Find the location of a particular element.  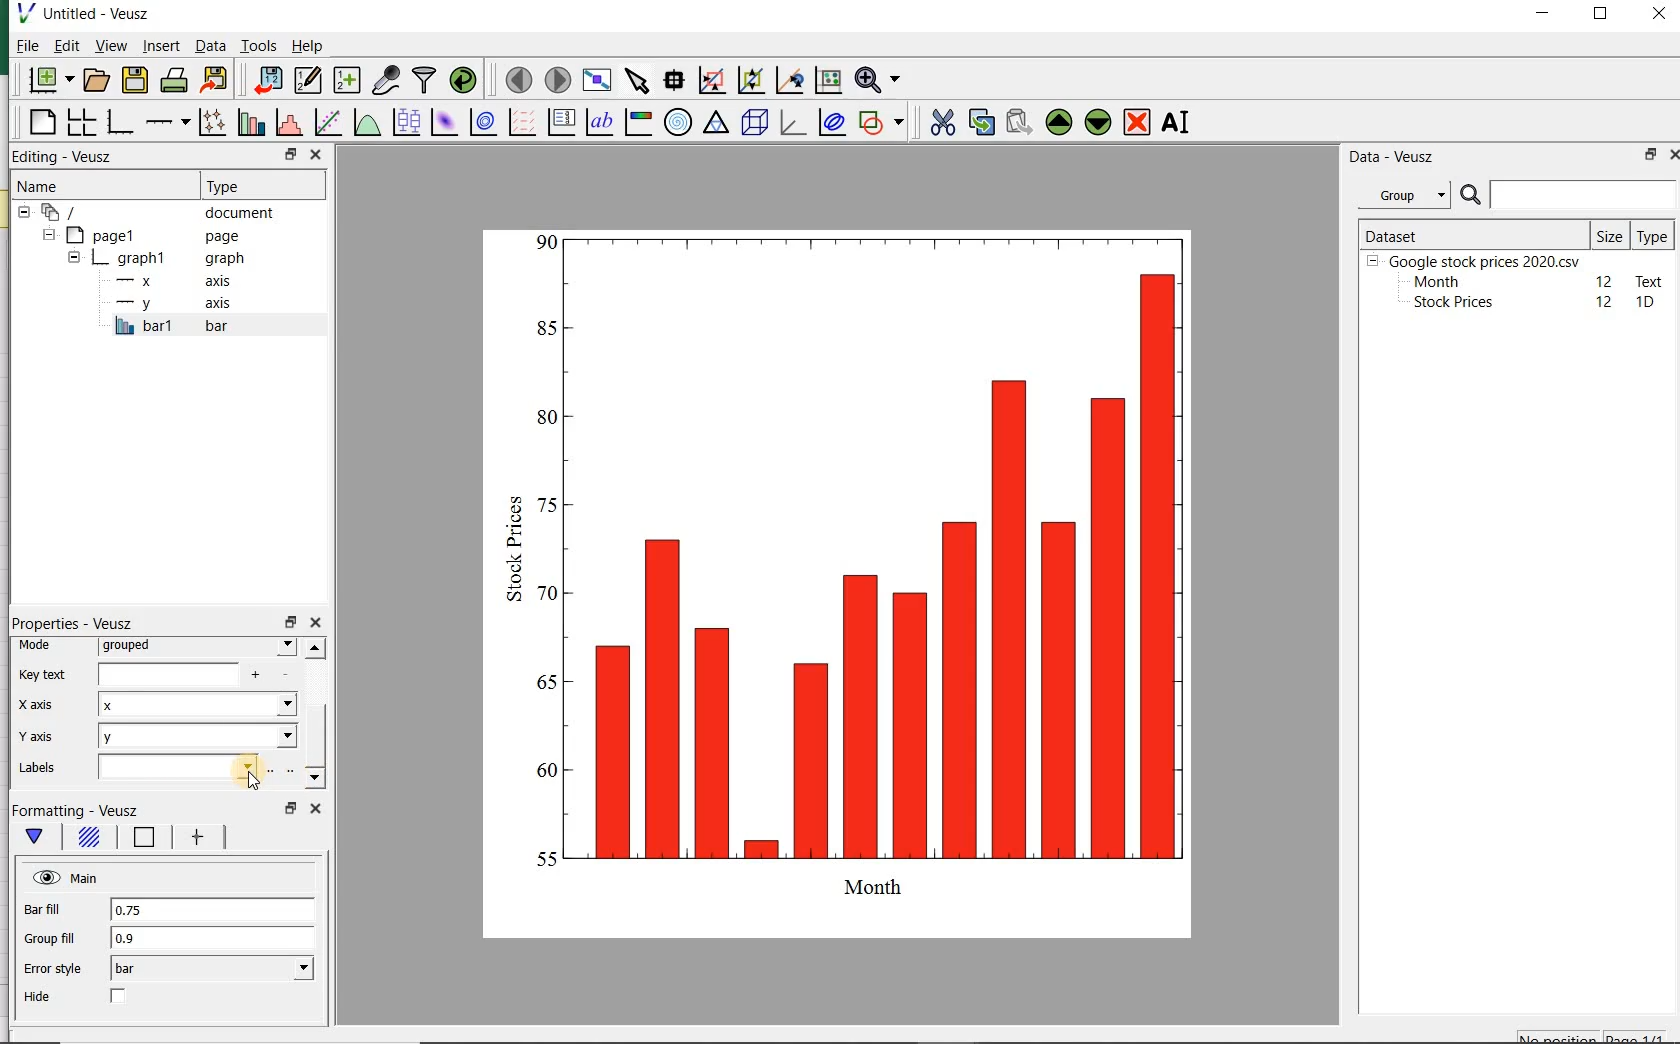

restore is located at coordinates (289, 623).